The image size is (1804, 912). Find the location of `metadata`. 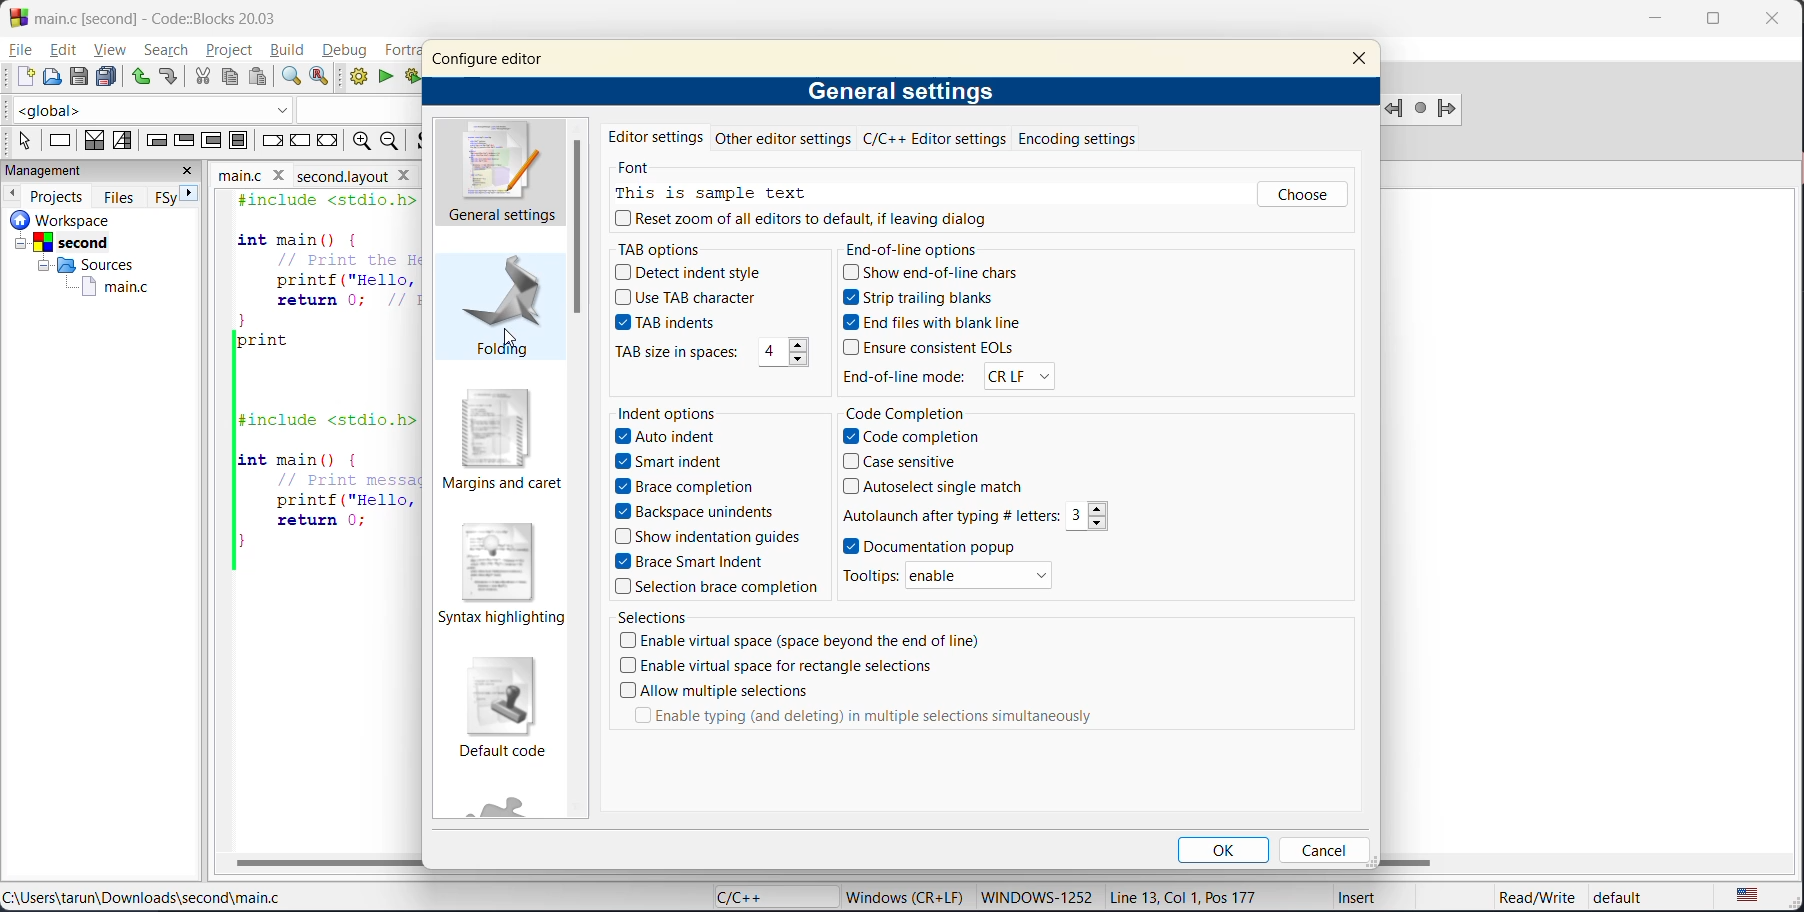

metadata is located at coordinates (908, 896).